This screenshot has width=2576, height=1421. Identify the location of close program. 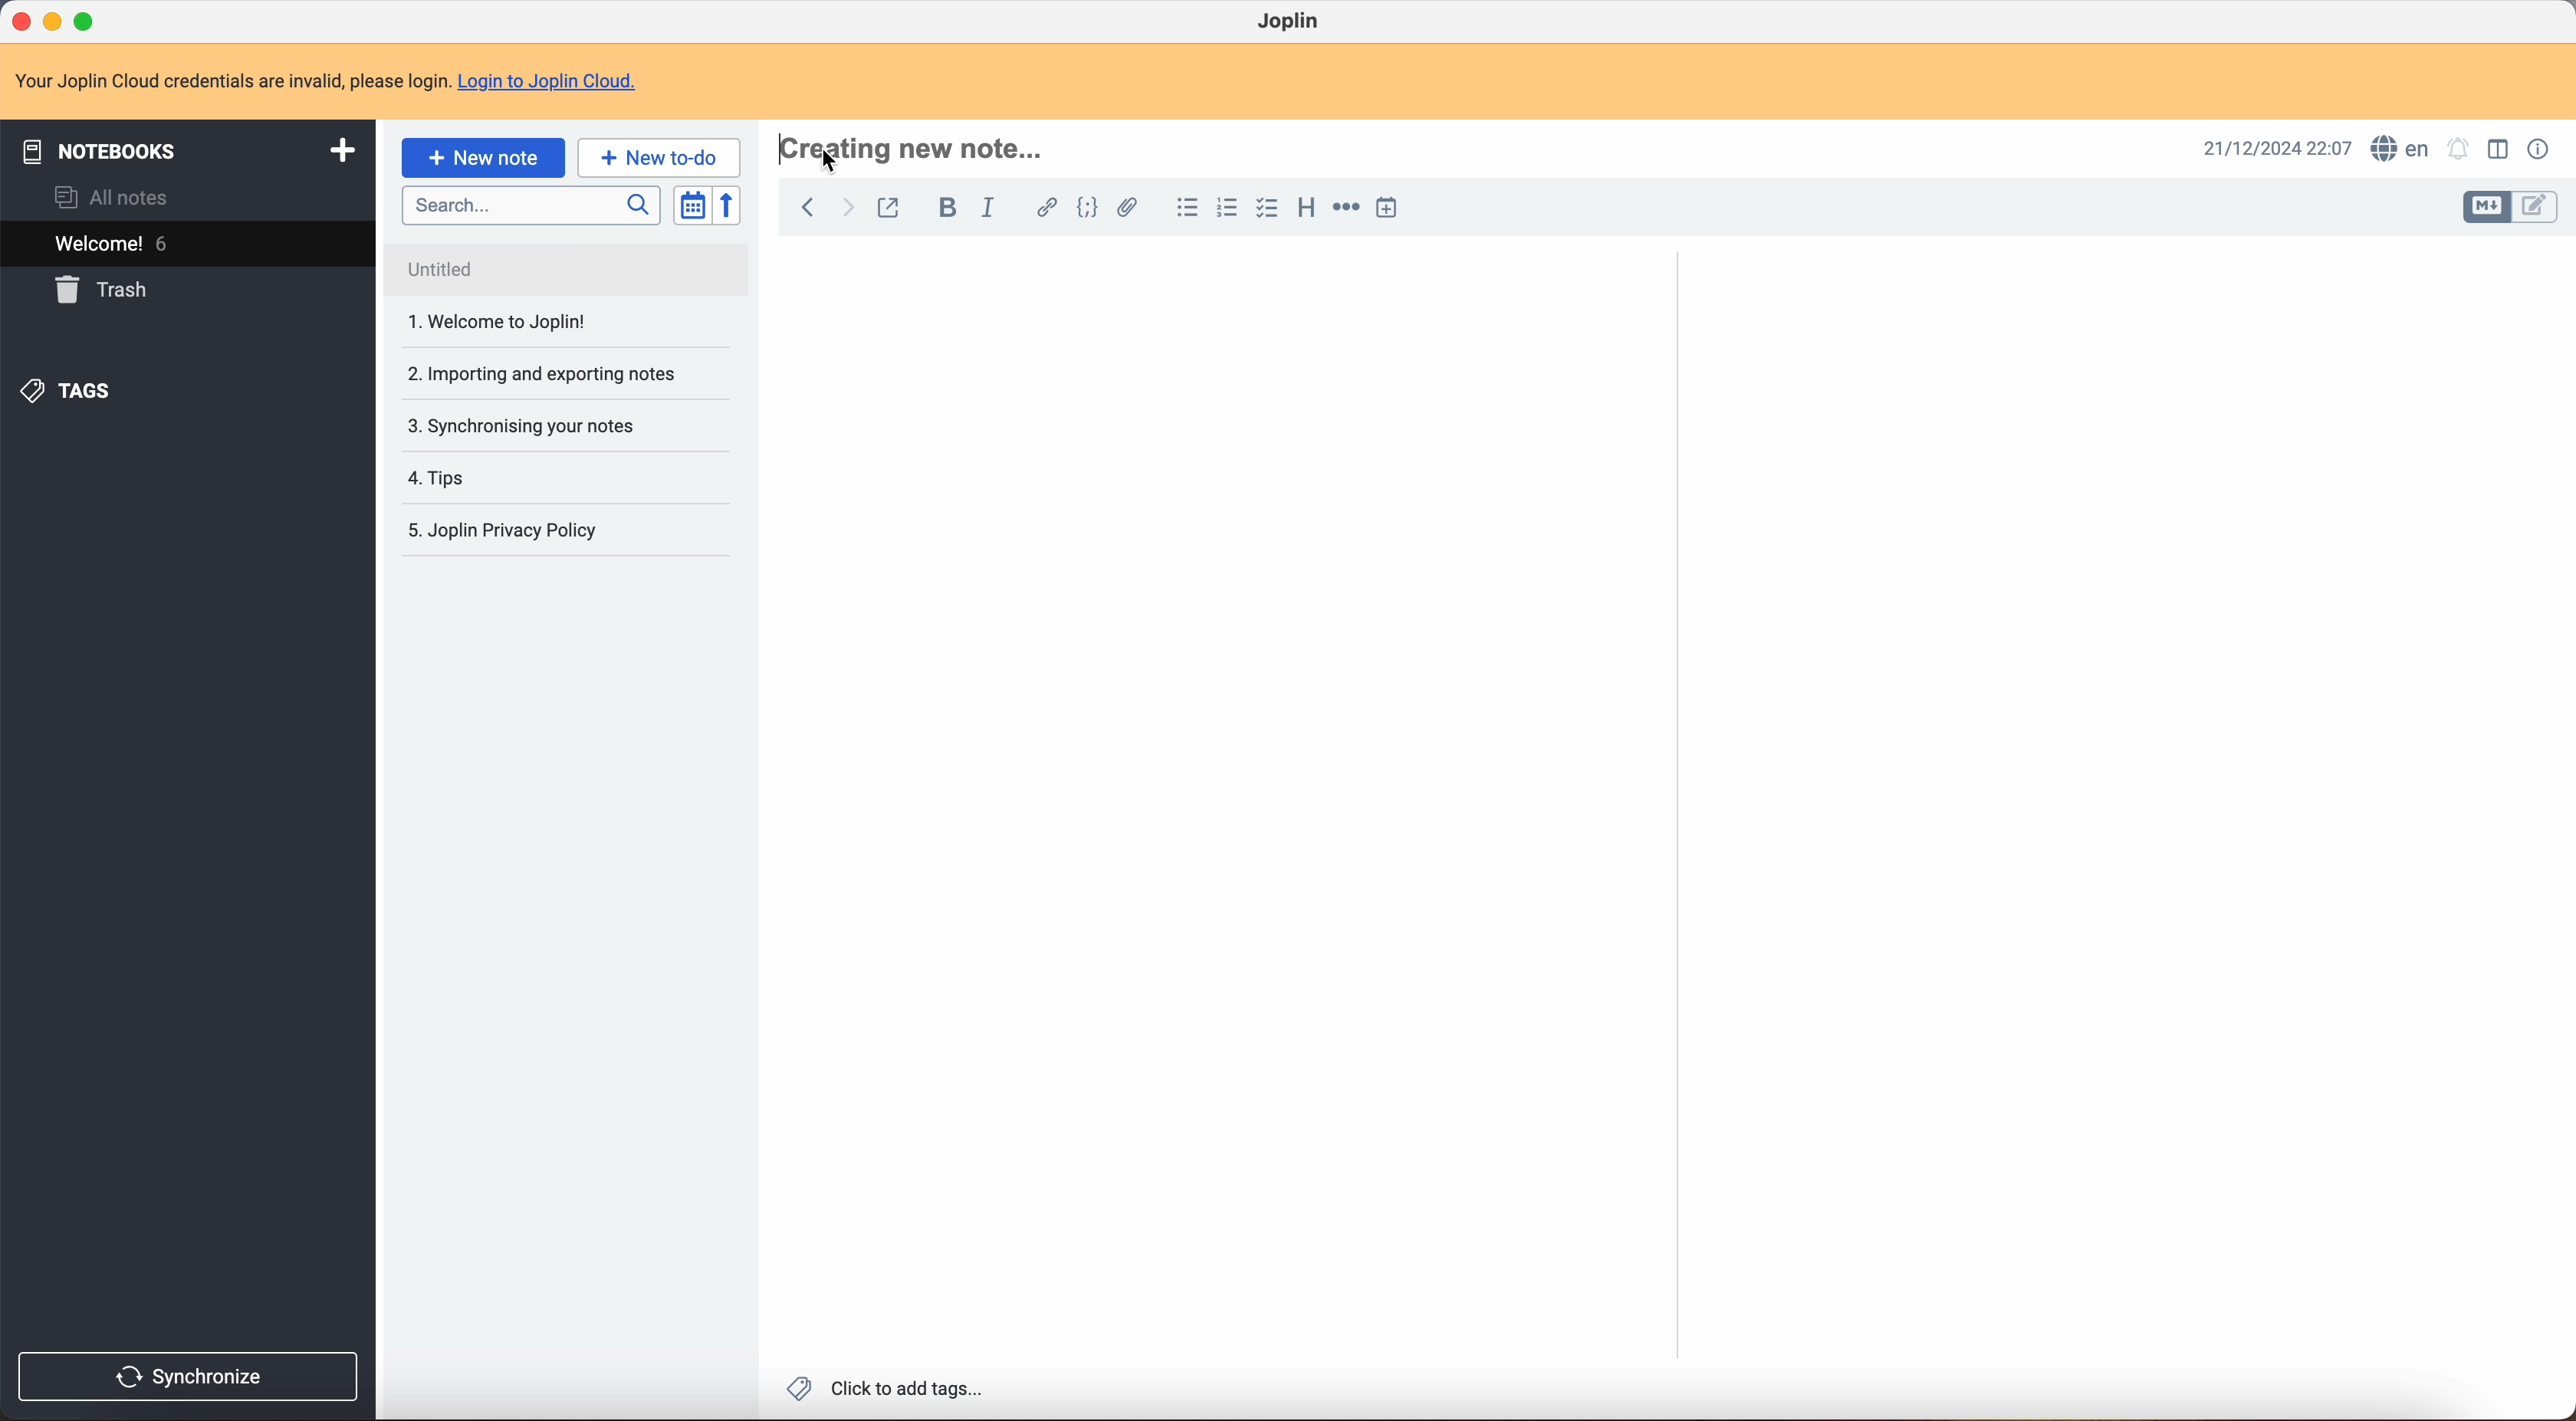
(19, 23).